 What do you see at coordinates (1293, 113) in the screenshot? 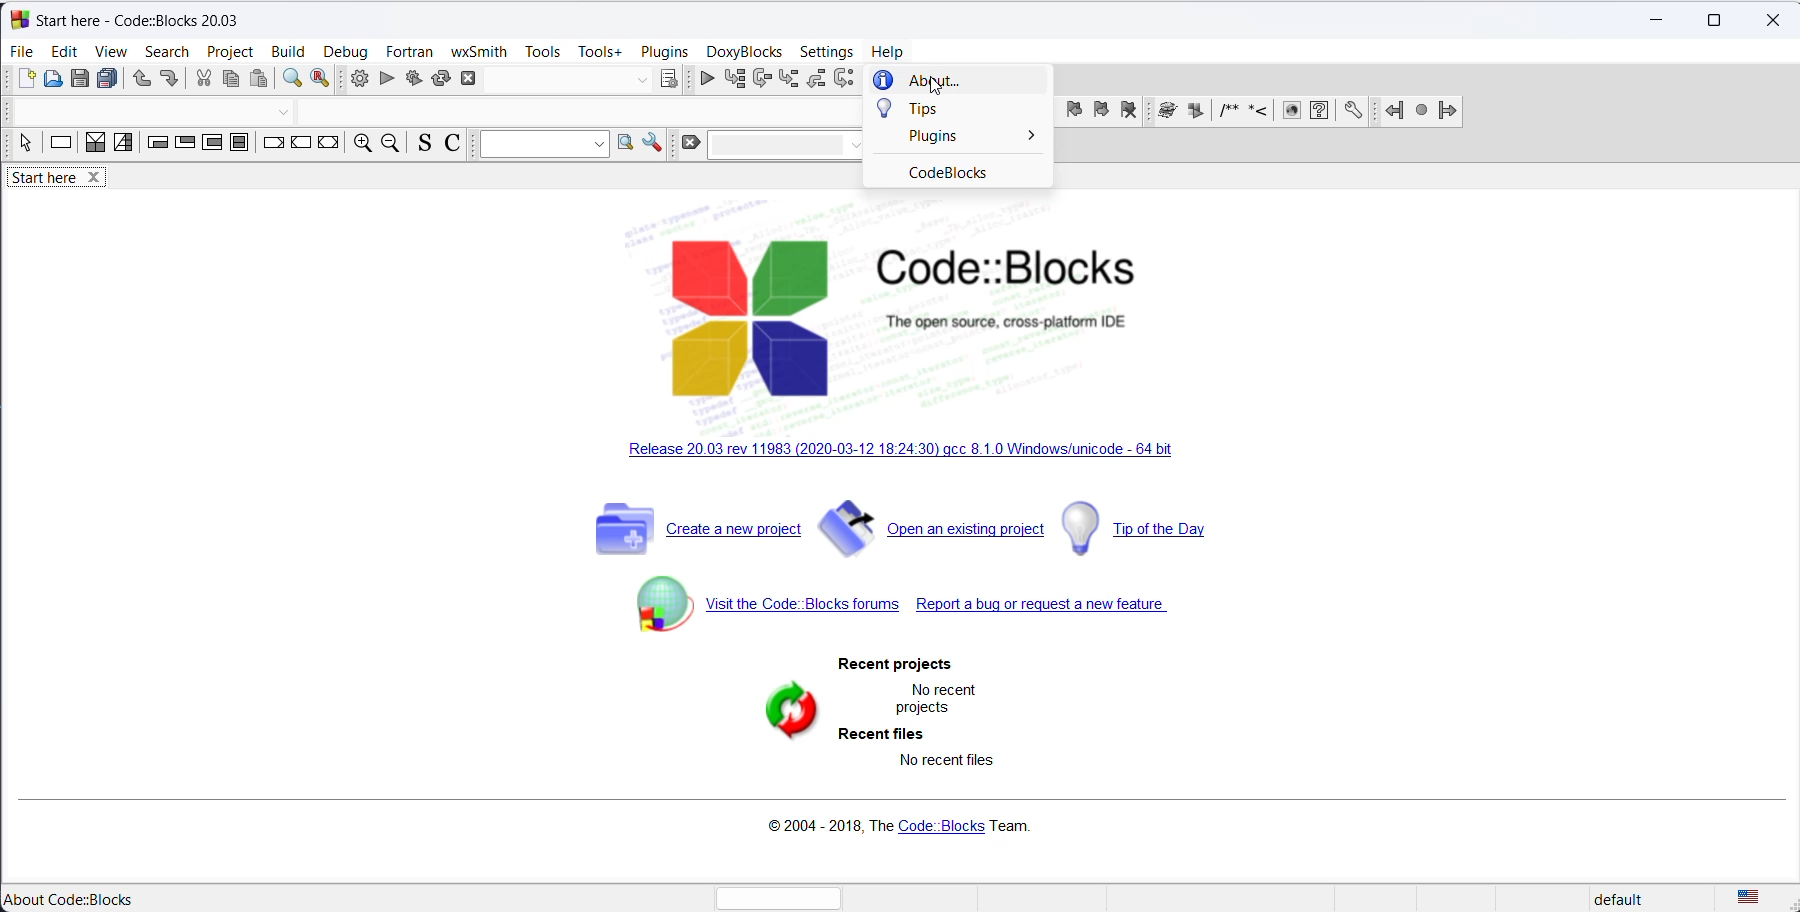
I see `HTML` at bounding box center [1293, 113].